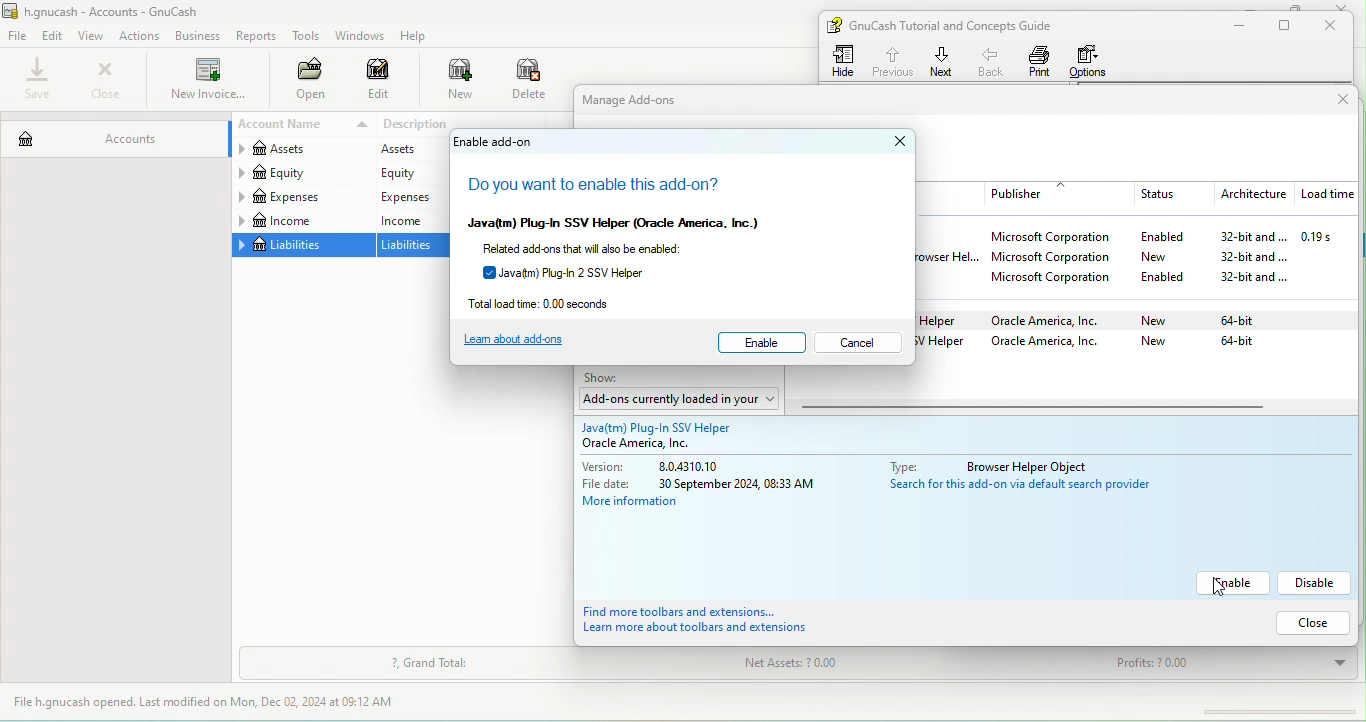 This screenshot has height=722, width=1366. I want to click on edit, so click(54, 35).